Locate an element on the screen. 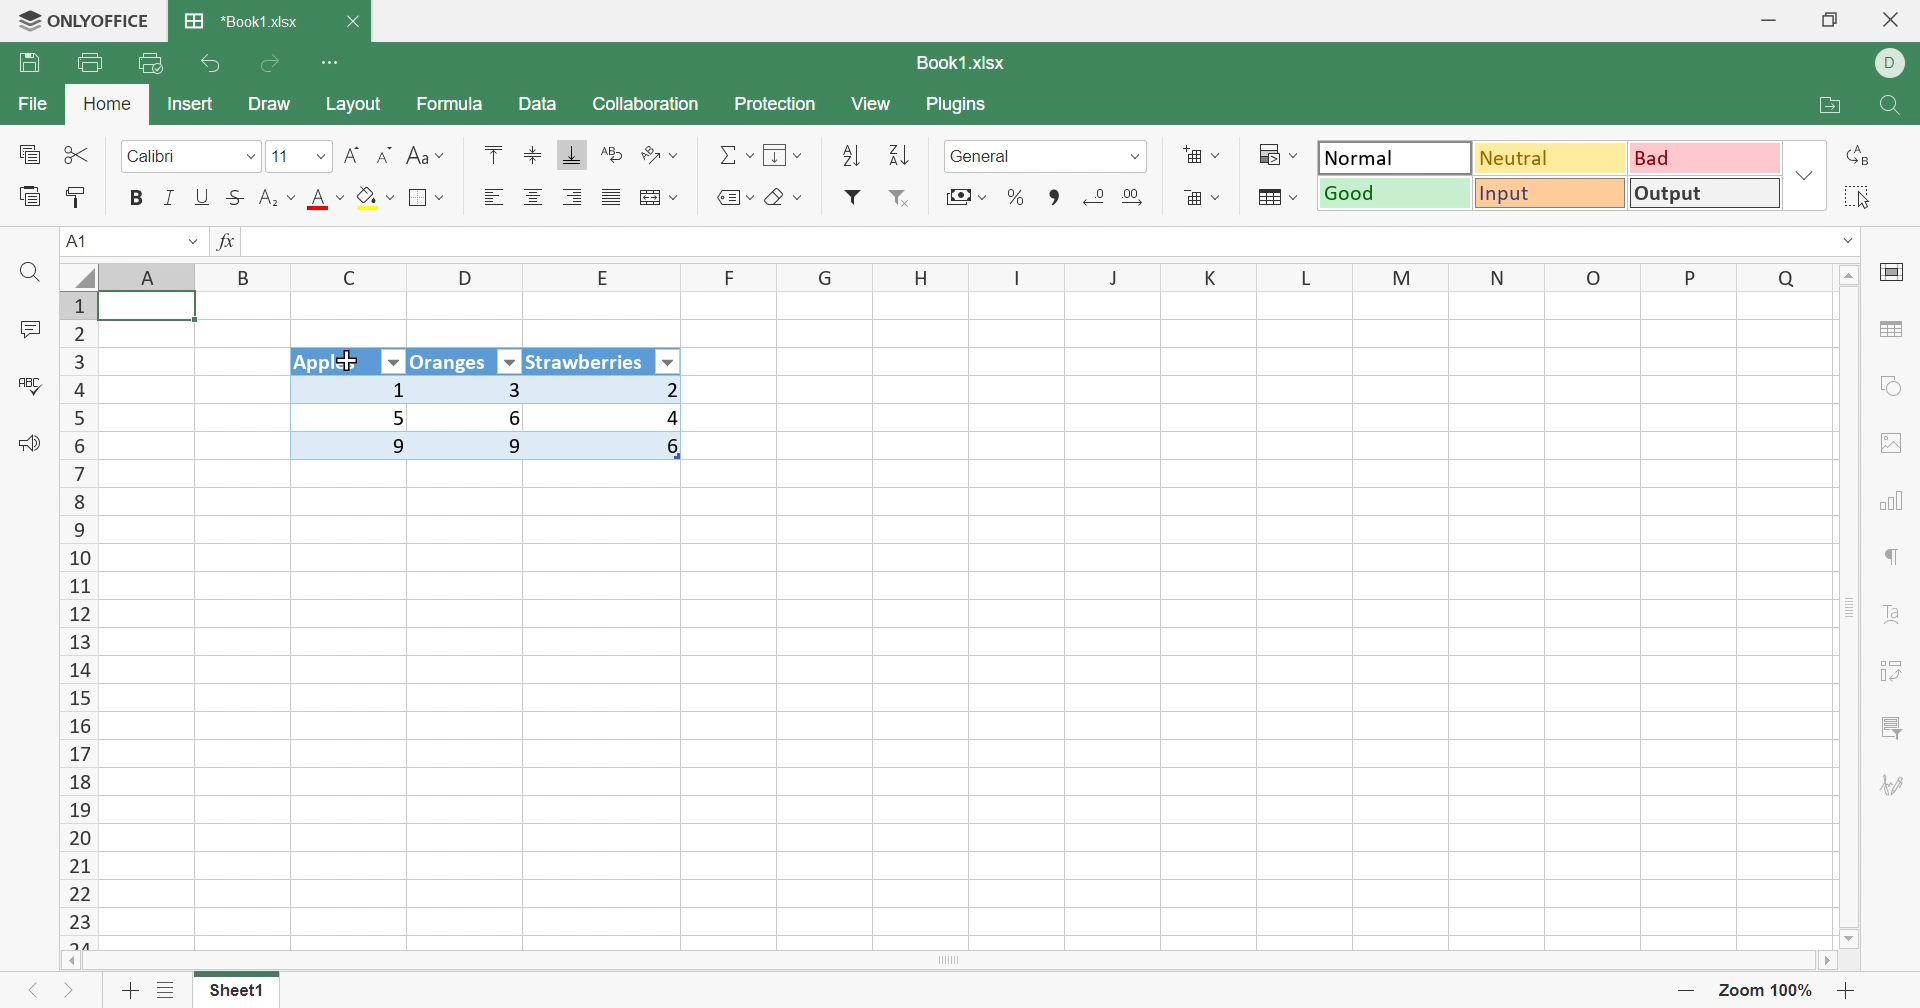 This screenshot has height=1008, width=1920. Row numbers is located at coordinates (83, 619).